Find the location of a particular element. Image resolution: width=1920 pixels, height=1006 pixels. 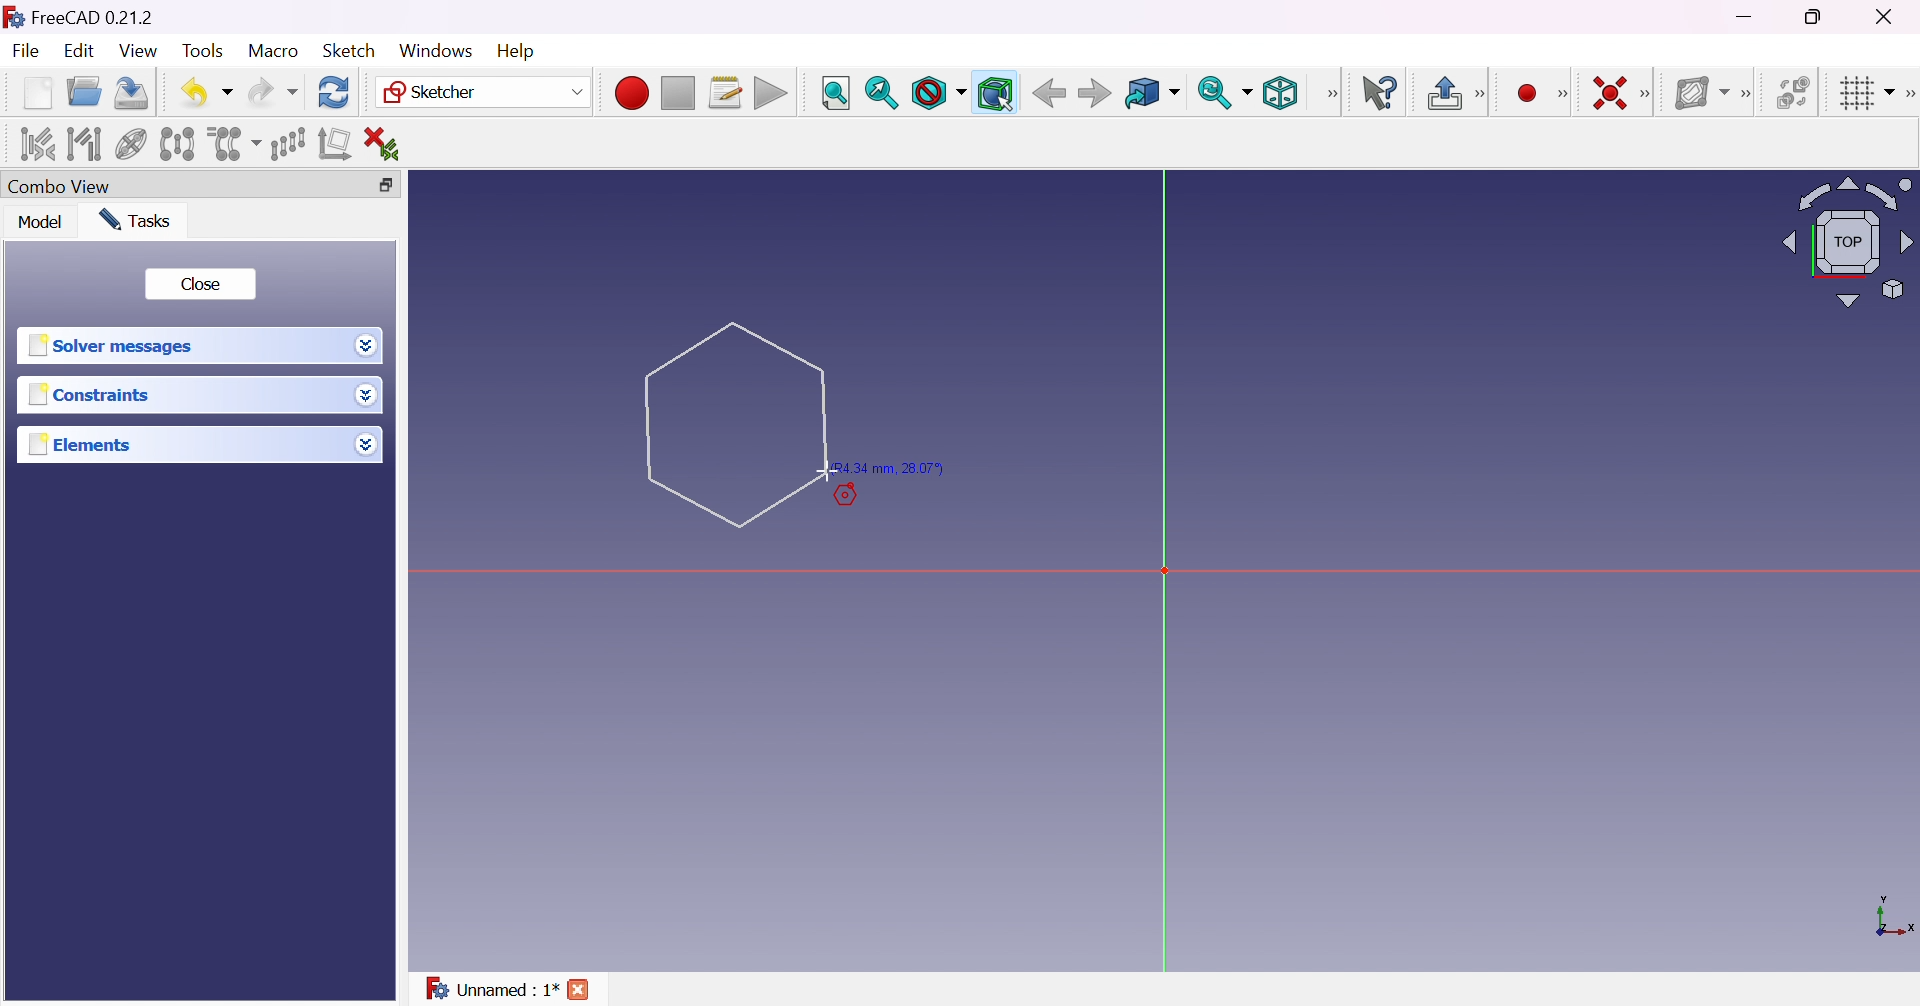

Create point is located at coordinates (1529, 94).